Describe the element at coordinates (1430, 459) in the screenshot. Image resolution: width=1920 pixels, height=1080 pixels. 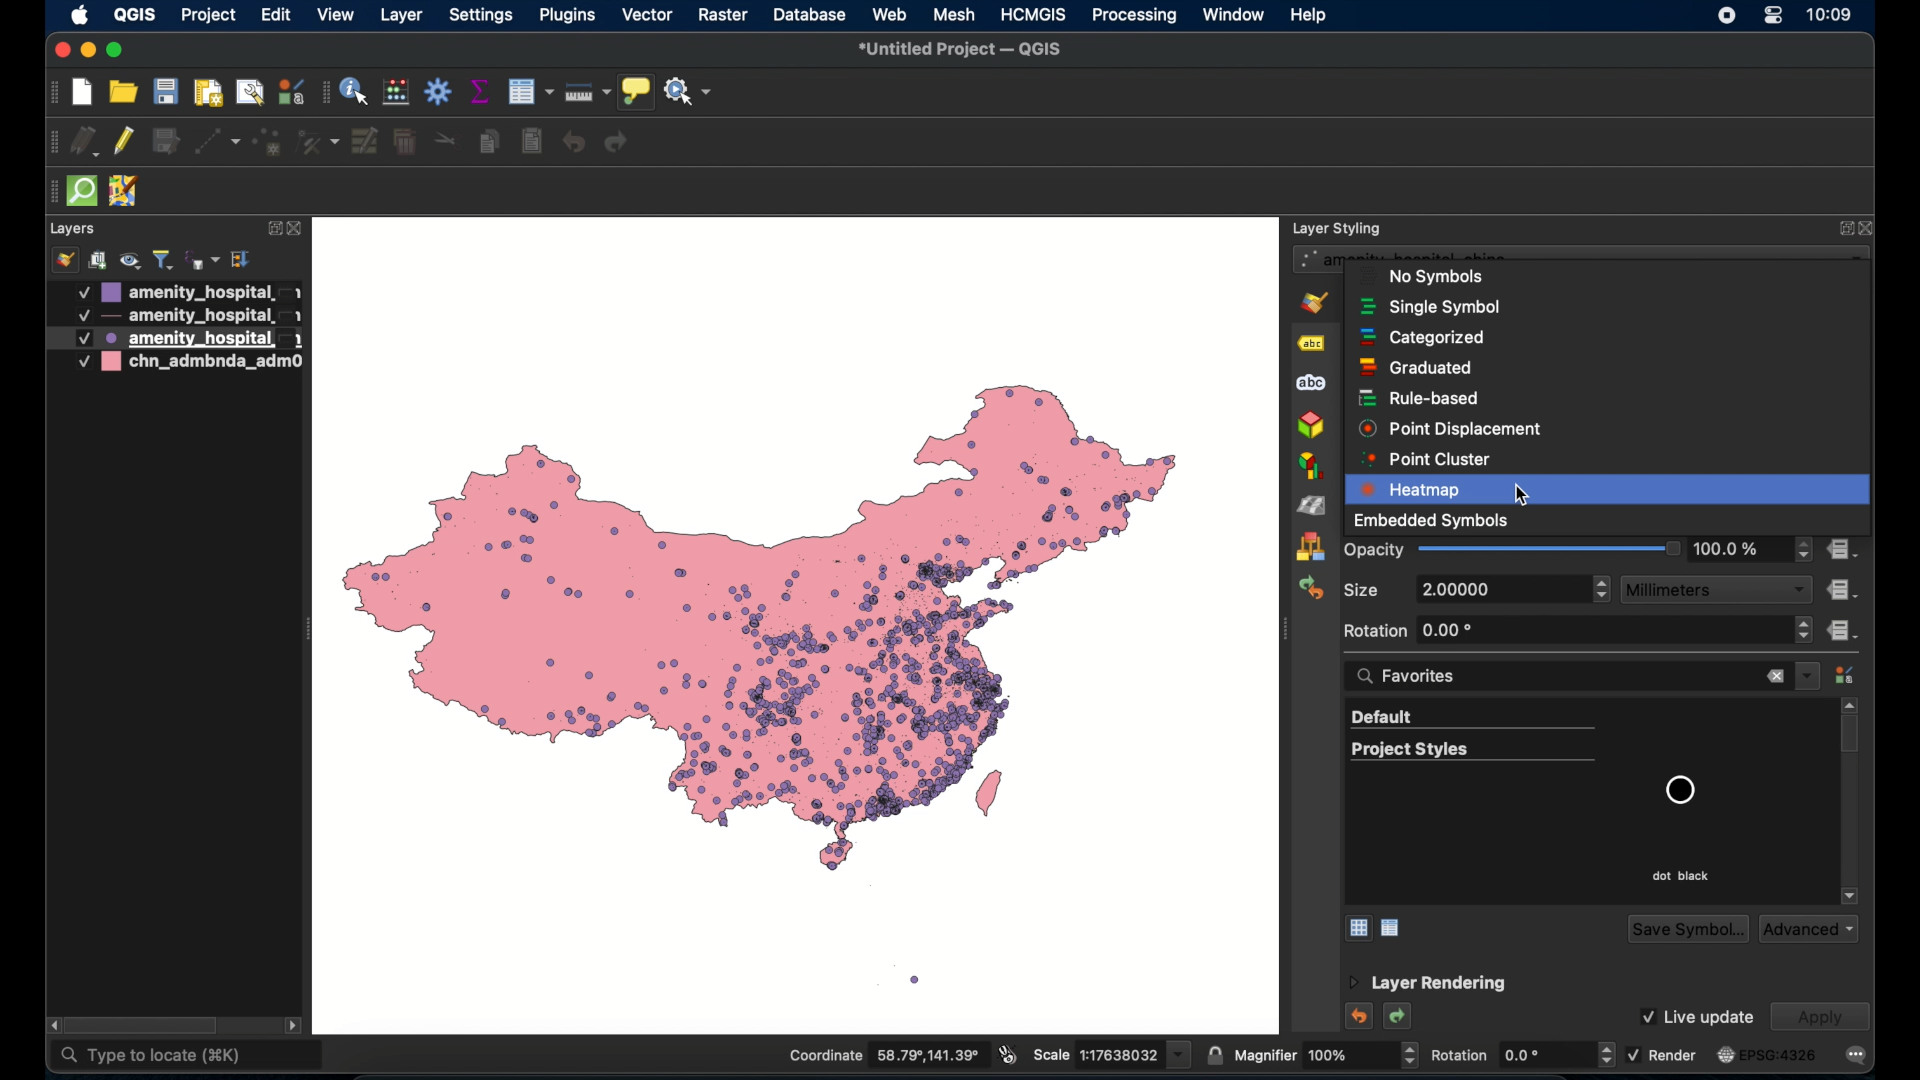
I see `point cluster` at that location.